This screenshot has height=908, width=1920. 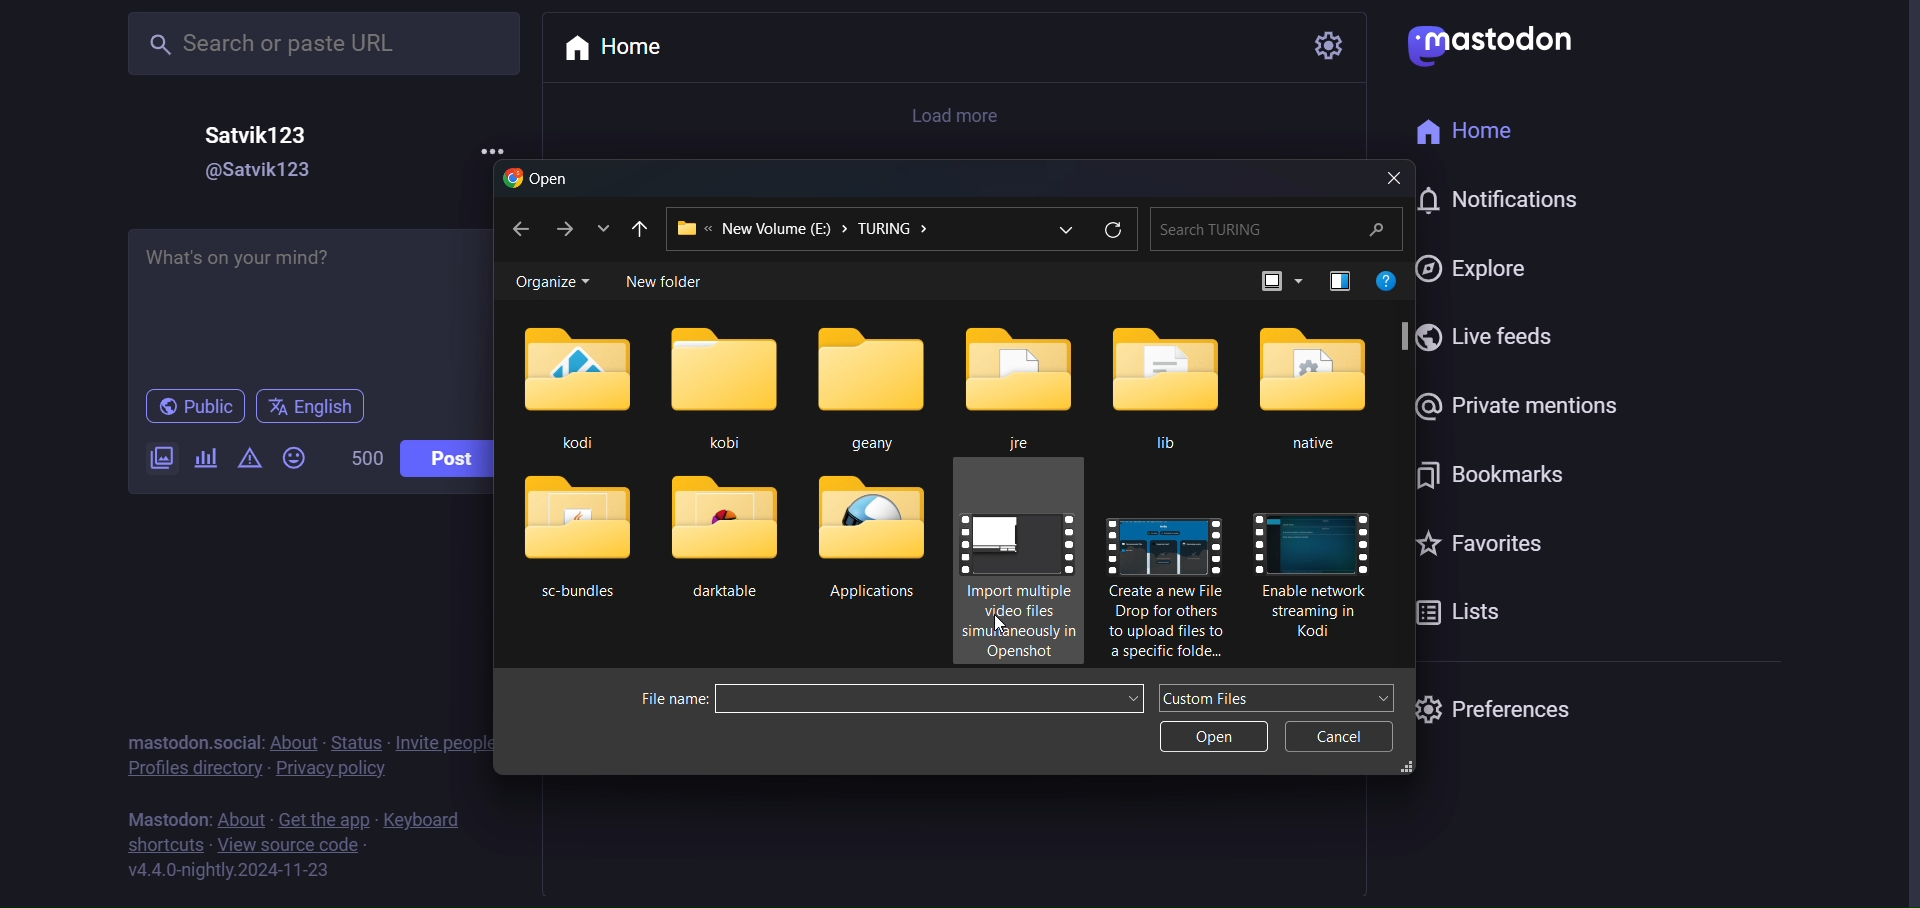 What do you see at coordinates (194, 407) in the screenshot?
I see `public` at bounding box center [194, 407].